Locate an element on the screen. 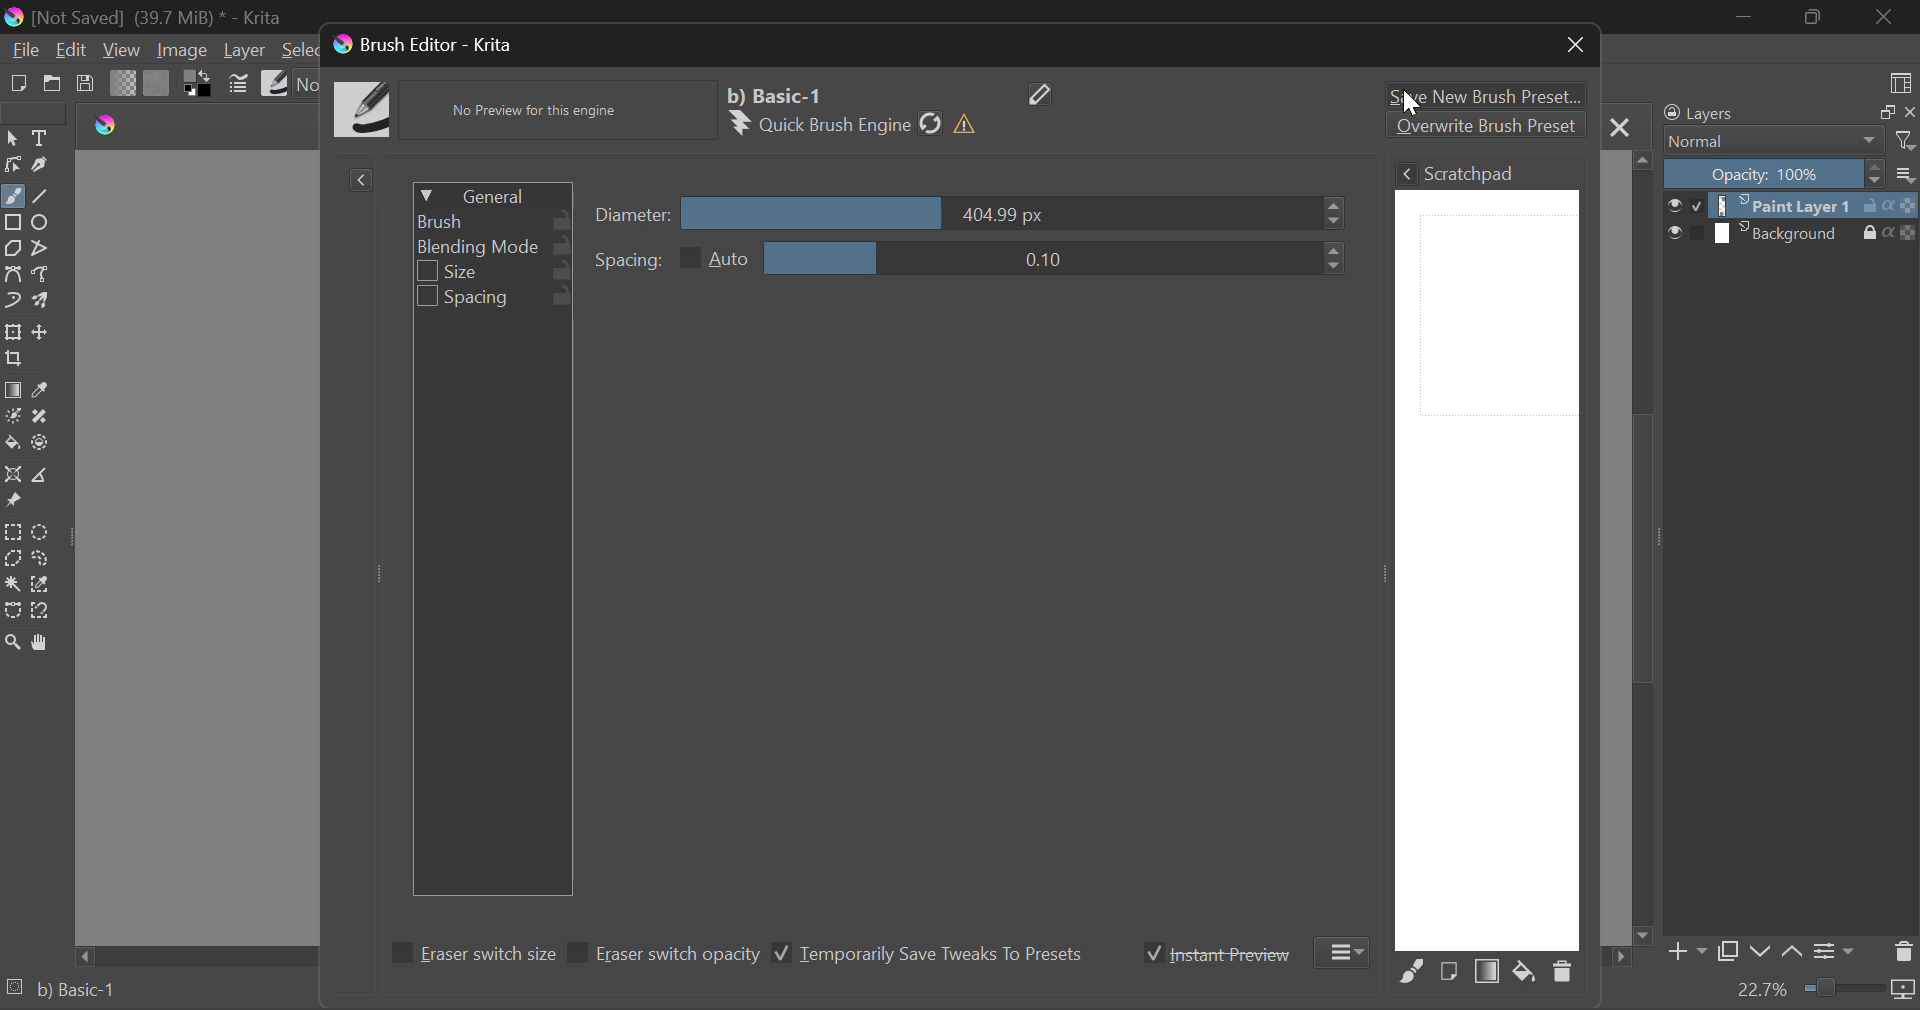 The height and width of the screenshot is (1010, 1920). Rectangle Selection is located at coordinates (13, 531).